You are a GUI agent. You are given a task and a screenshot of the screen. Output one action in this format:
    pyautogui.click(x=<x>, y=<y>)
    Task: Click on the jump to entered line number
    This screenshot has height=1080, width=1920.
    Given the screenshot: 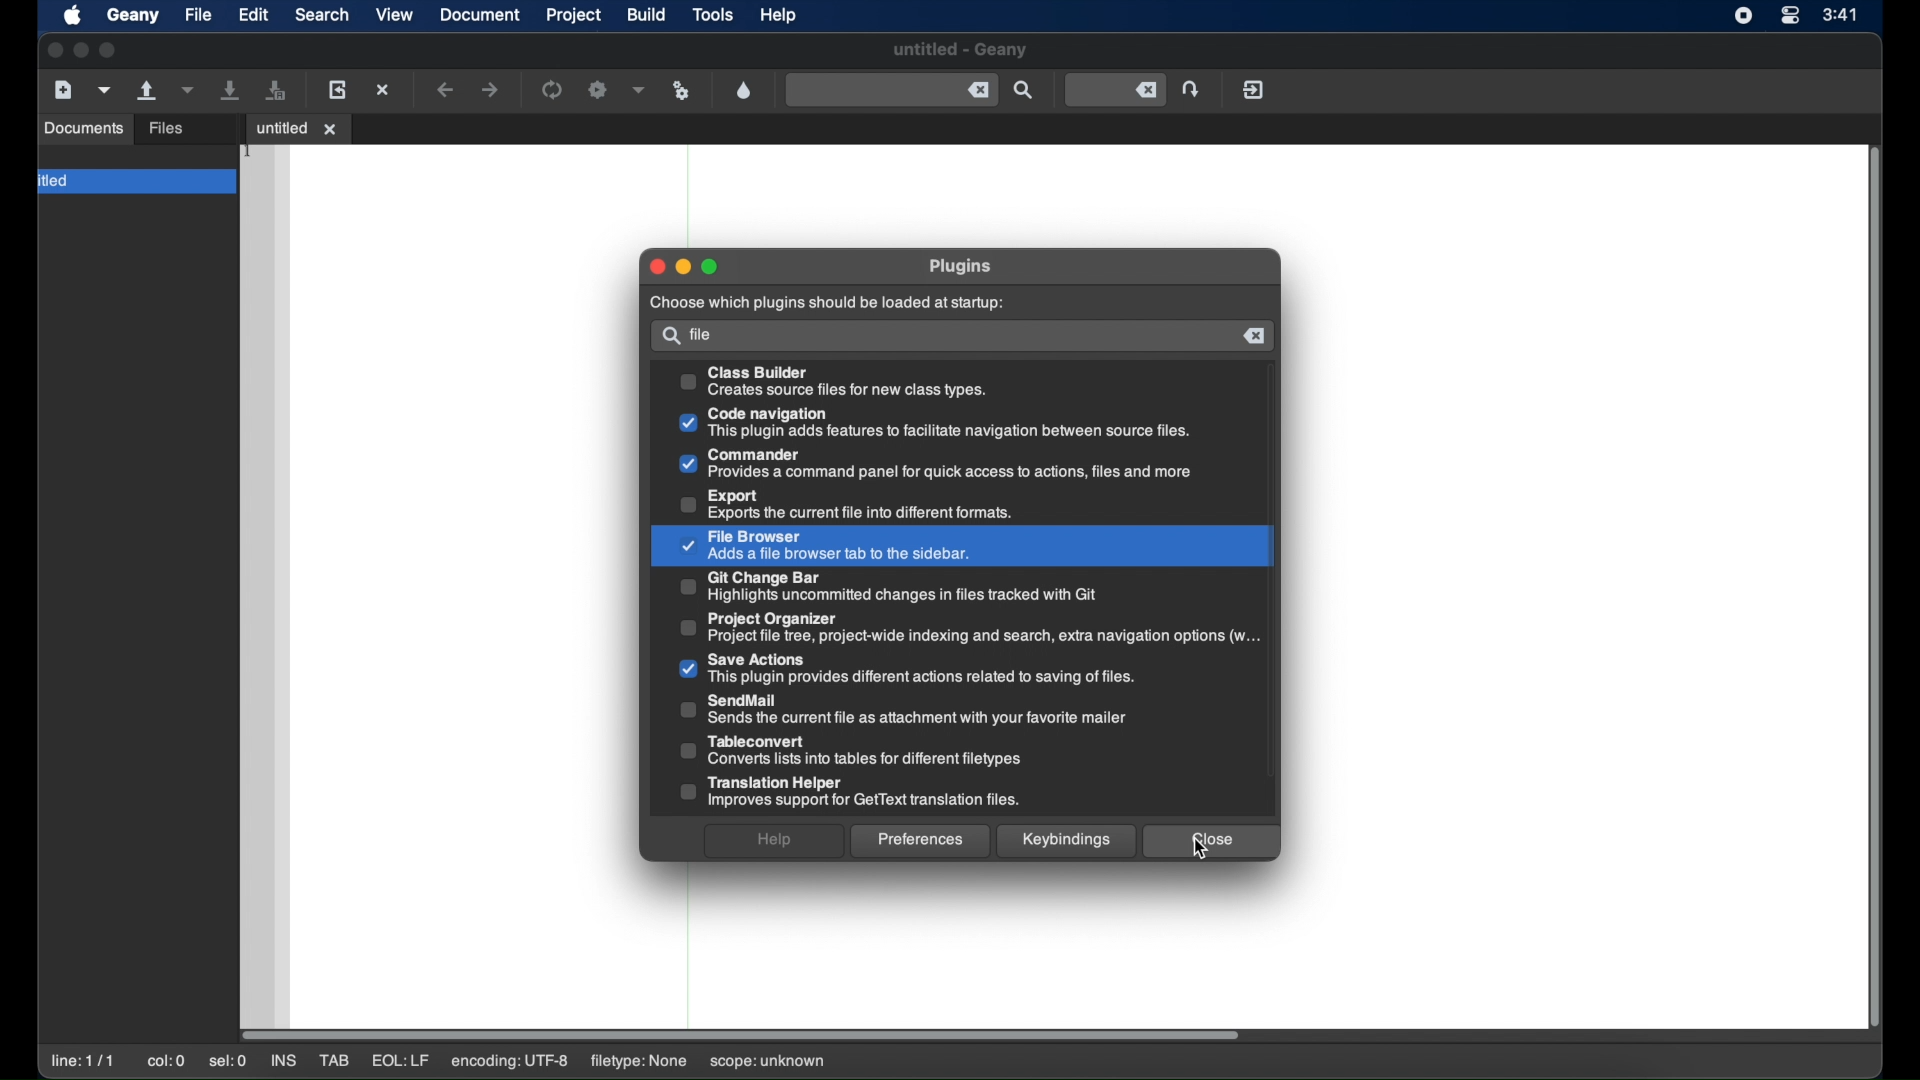 What is the action you would take?
    pyautogui.click(x=1115, y=91)
    